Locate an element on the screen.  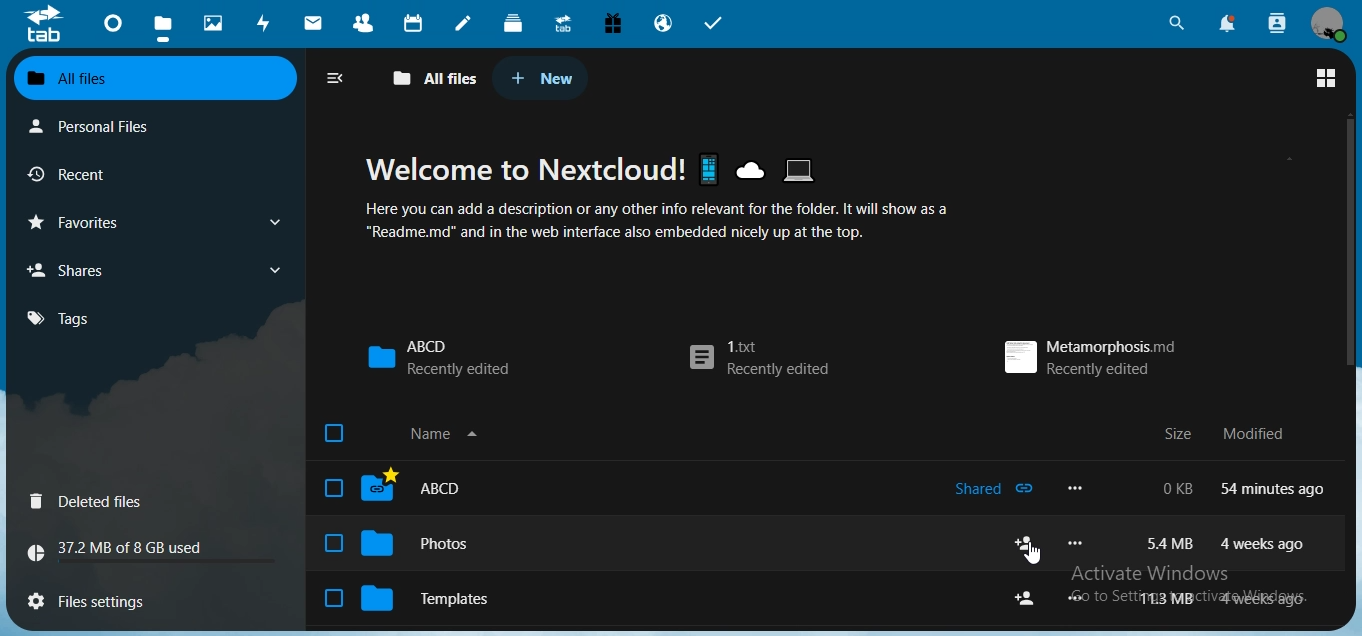
files is located at coordinates (99, 598).